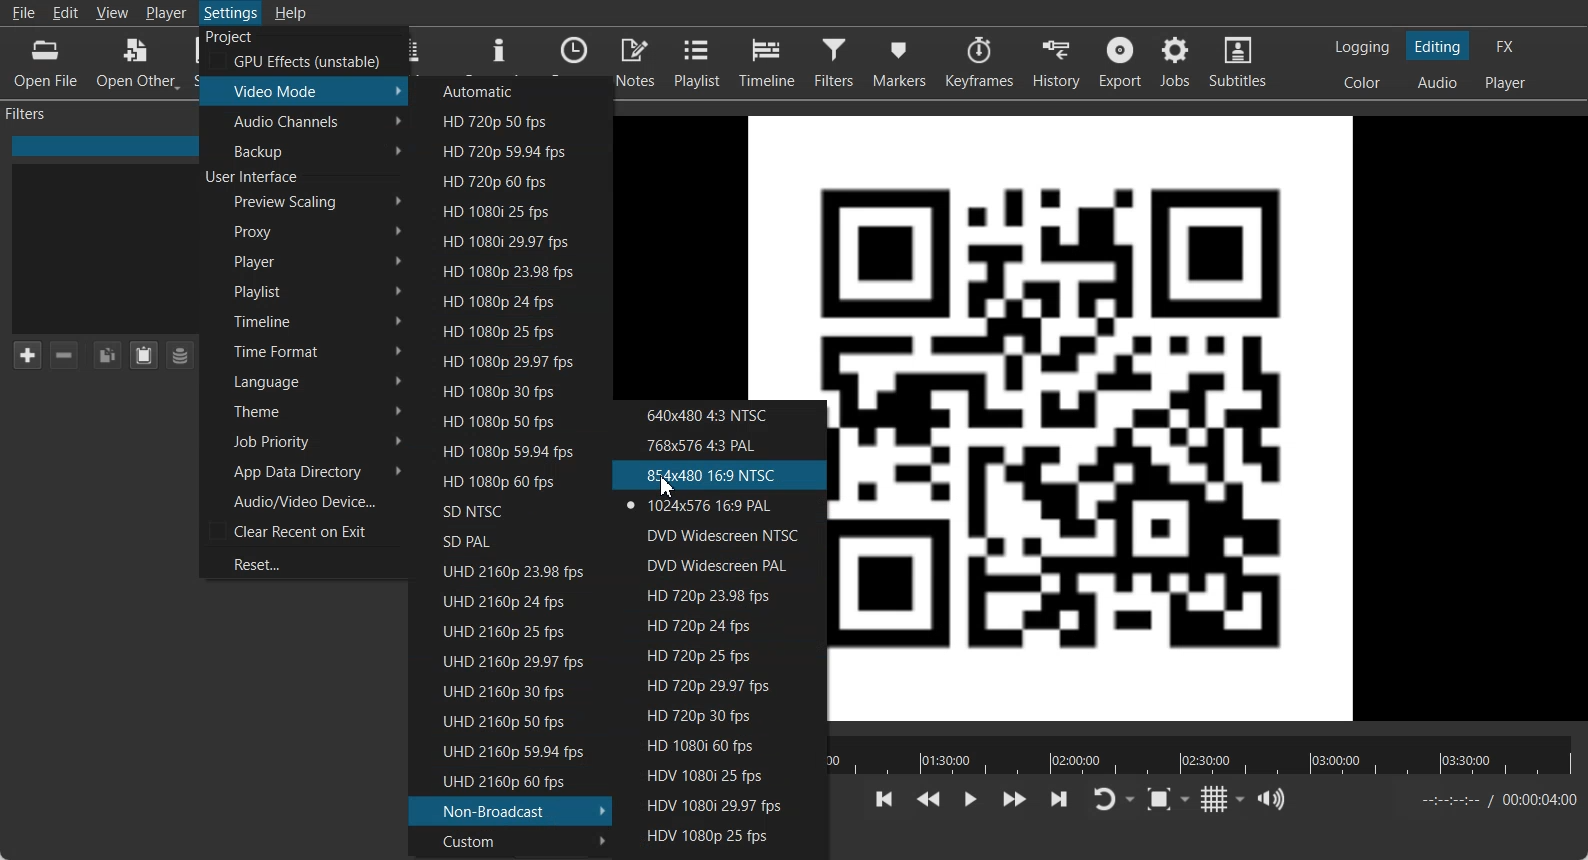 This screenshot has height=860, width=1588. I want to click on Keyframes, so click(978, 62).